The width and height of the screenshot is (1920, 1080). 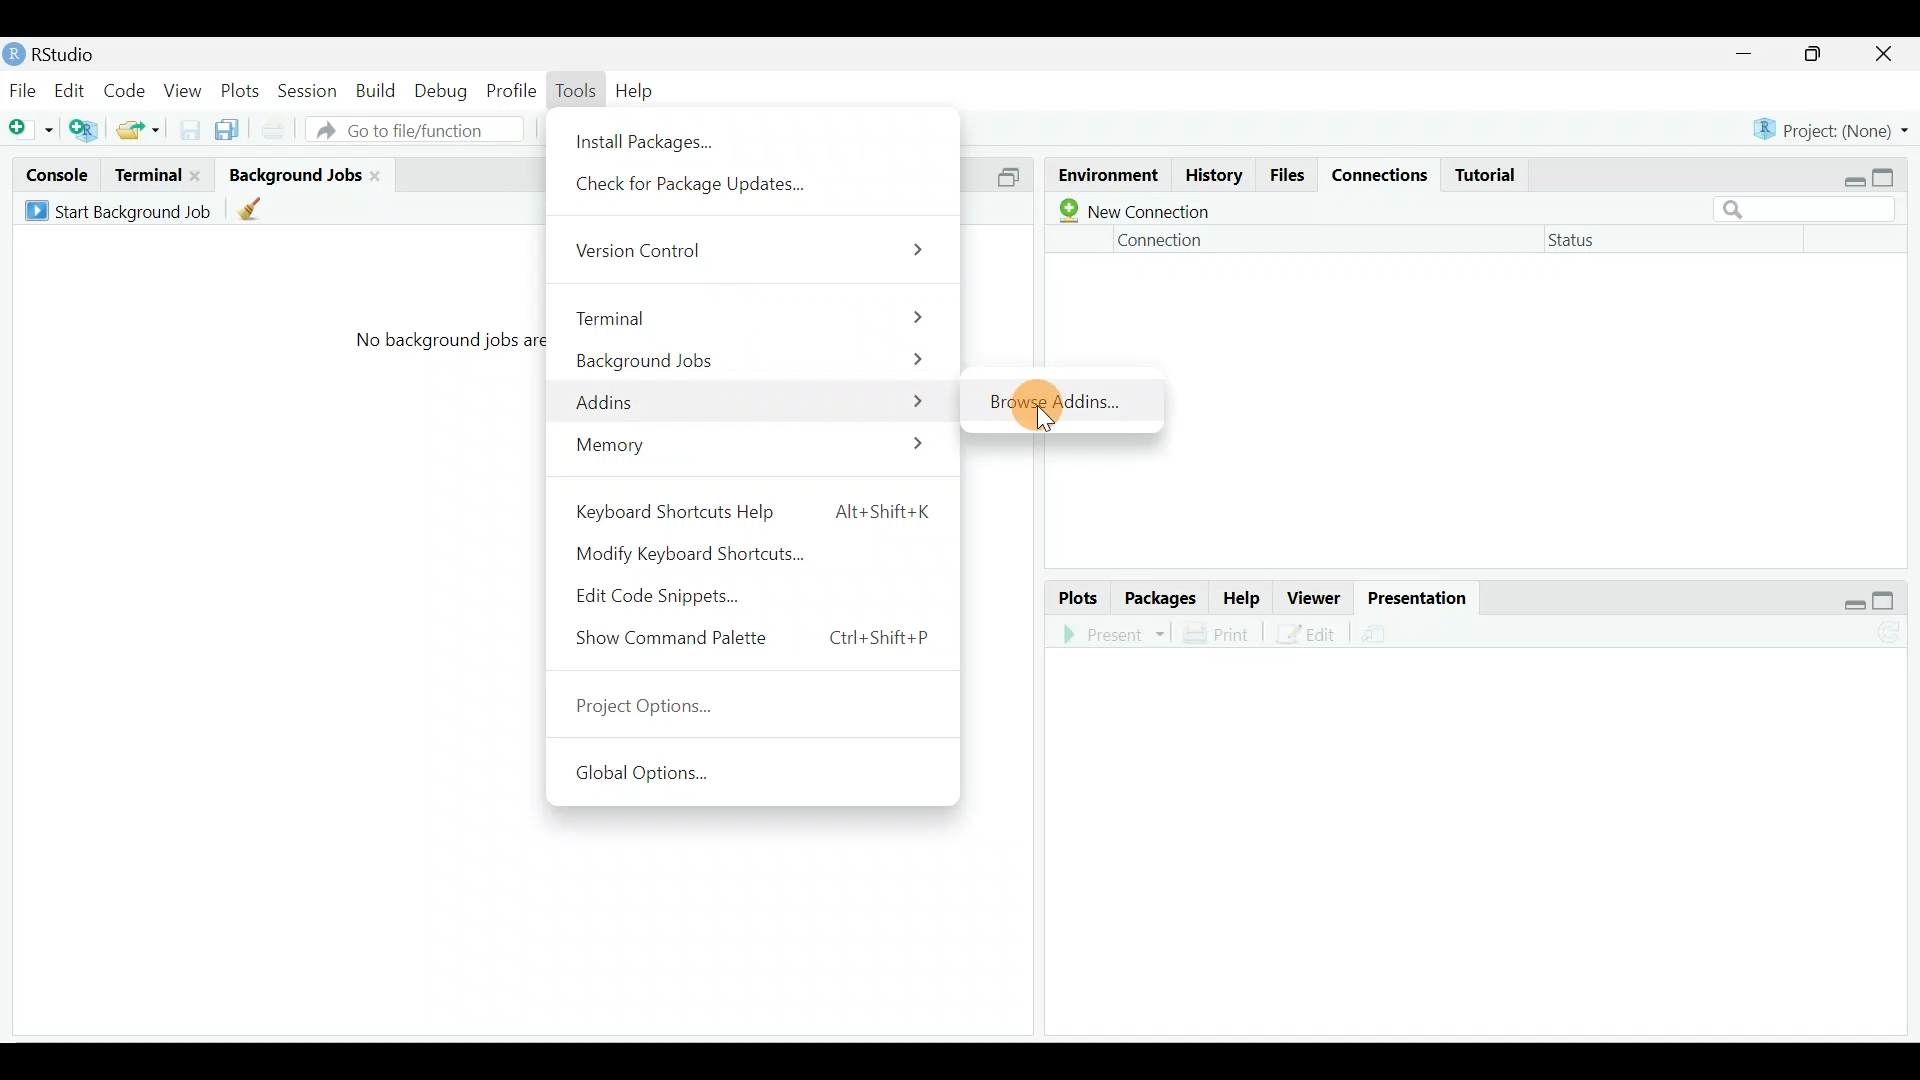 What do you see at coordinates (1891, 174) in the screenshot?
I see `maximize` at bounding box center [1891, 174].